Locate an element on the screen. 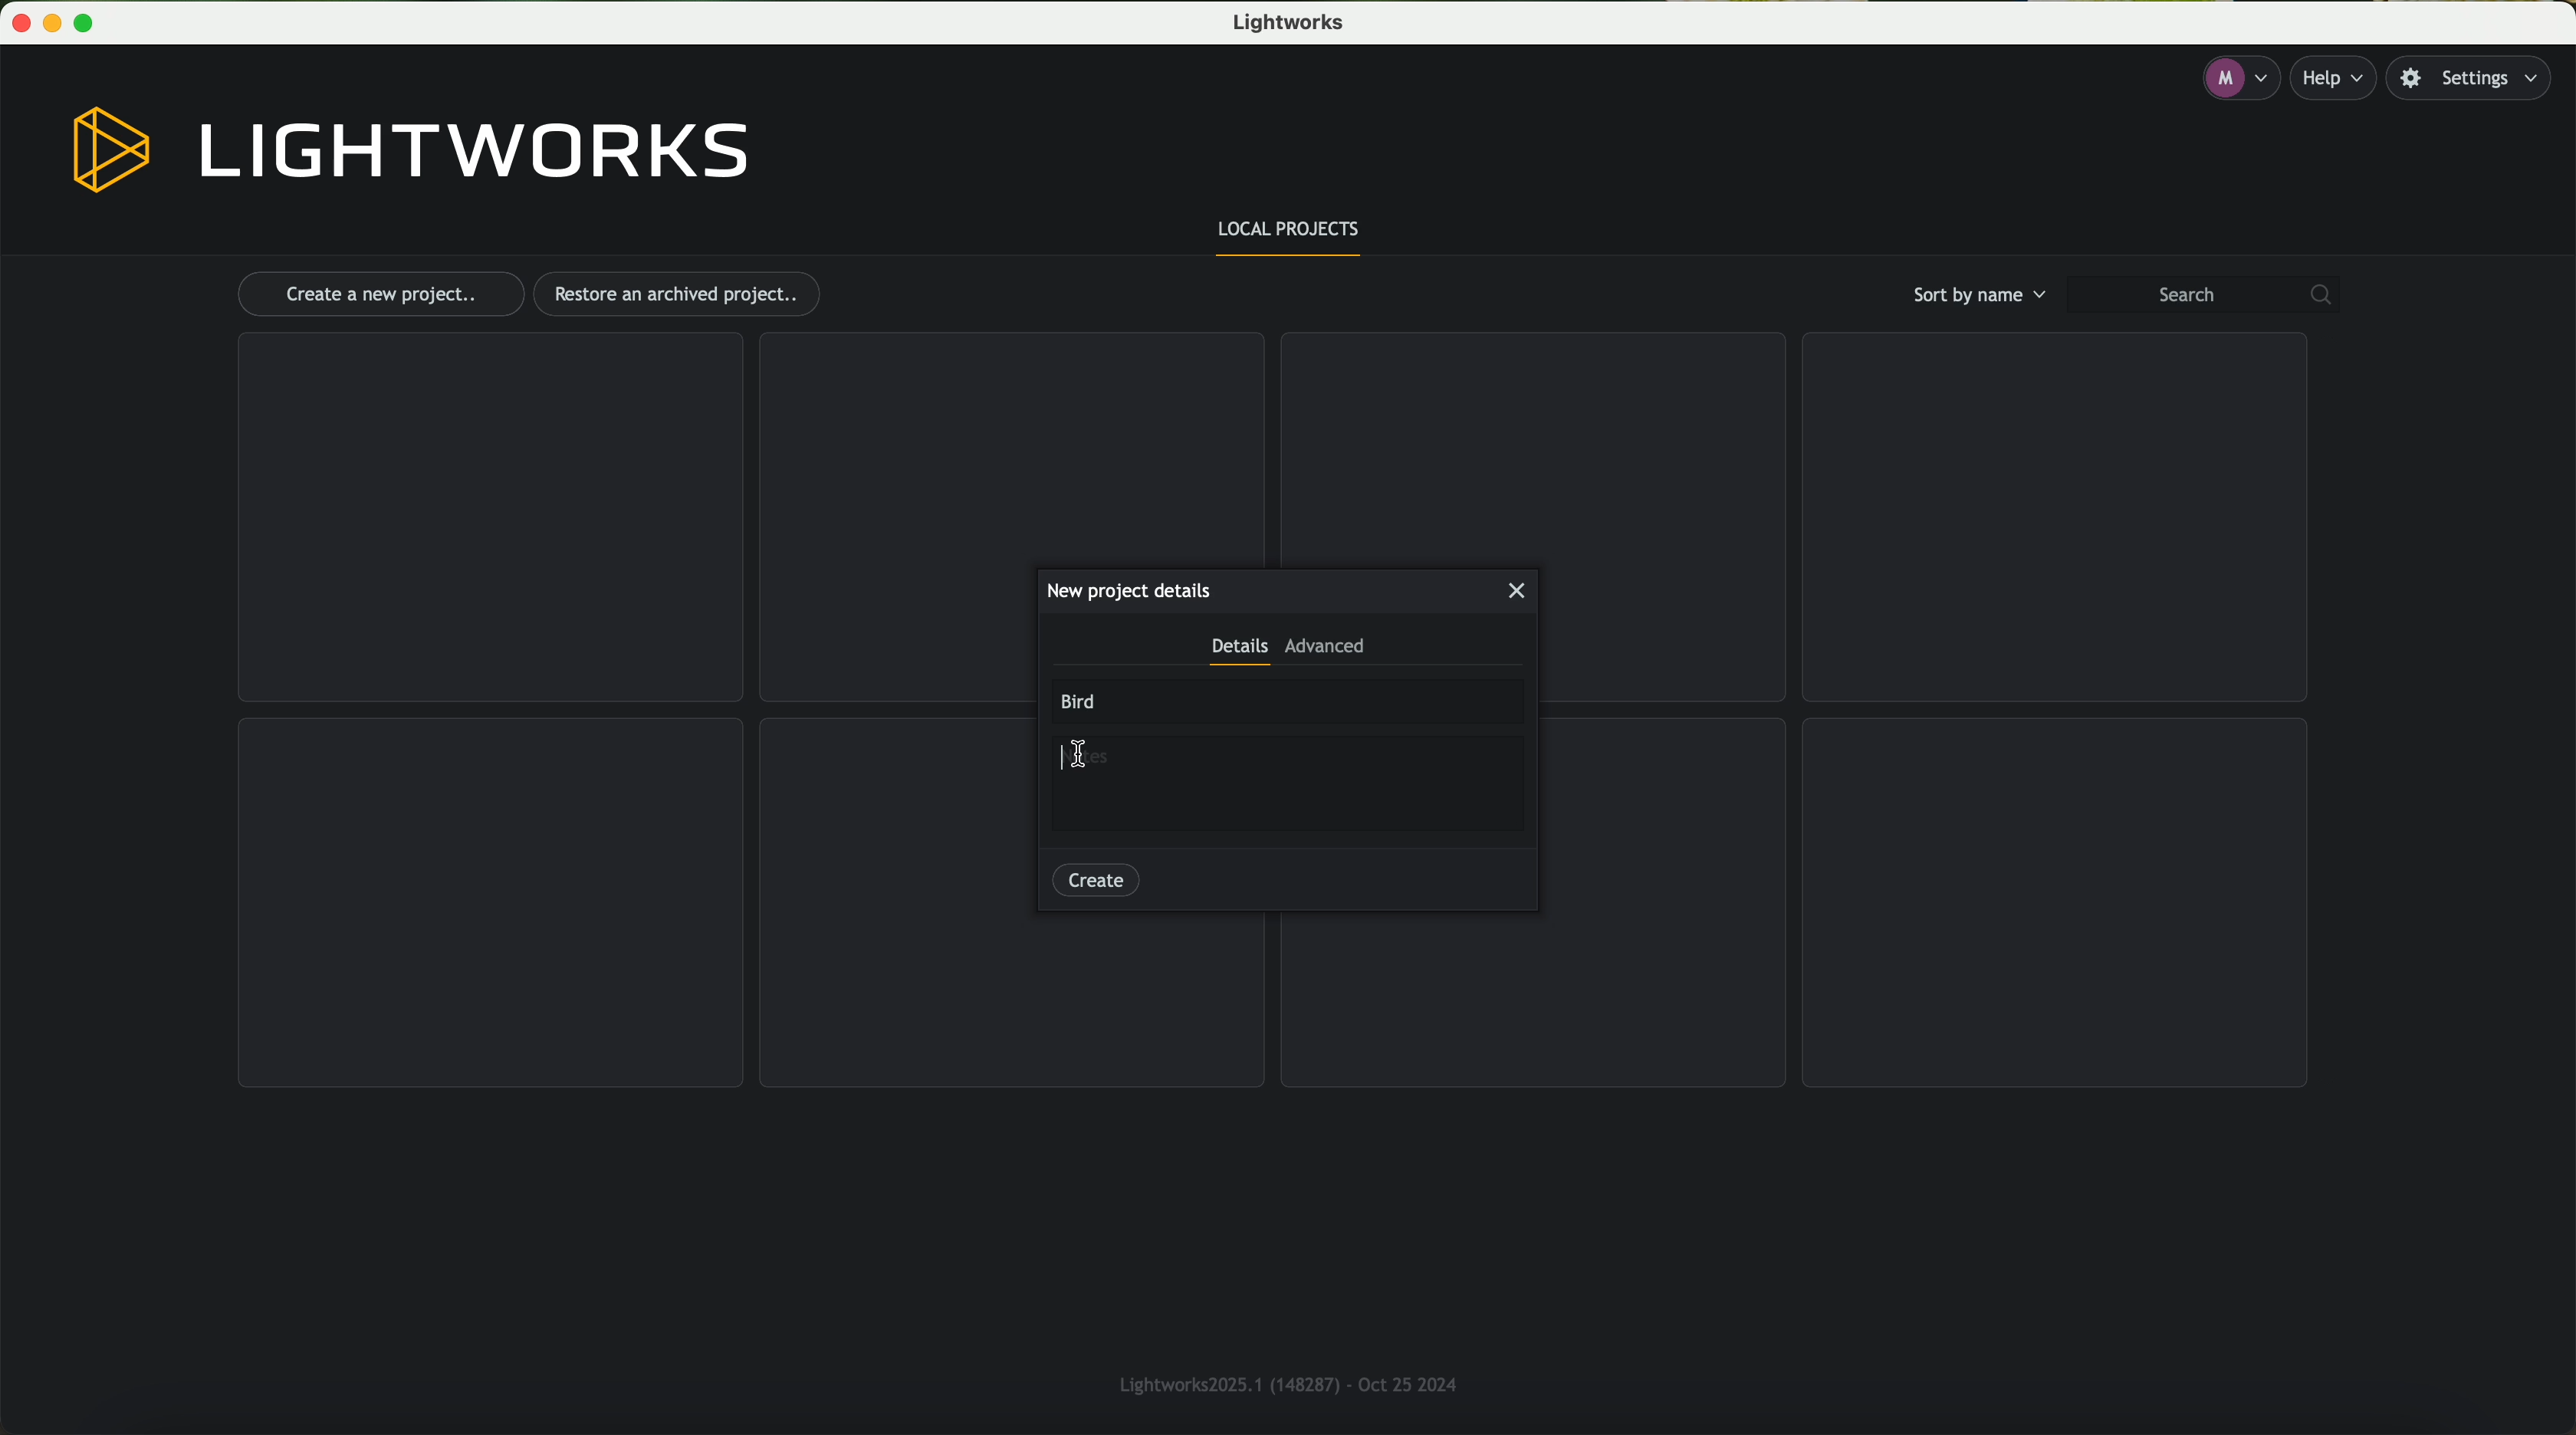 This screenshot has height=1435, width=2576. grid is located at coordinates (1537, 996).